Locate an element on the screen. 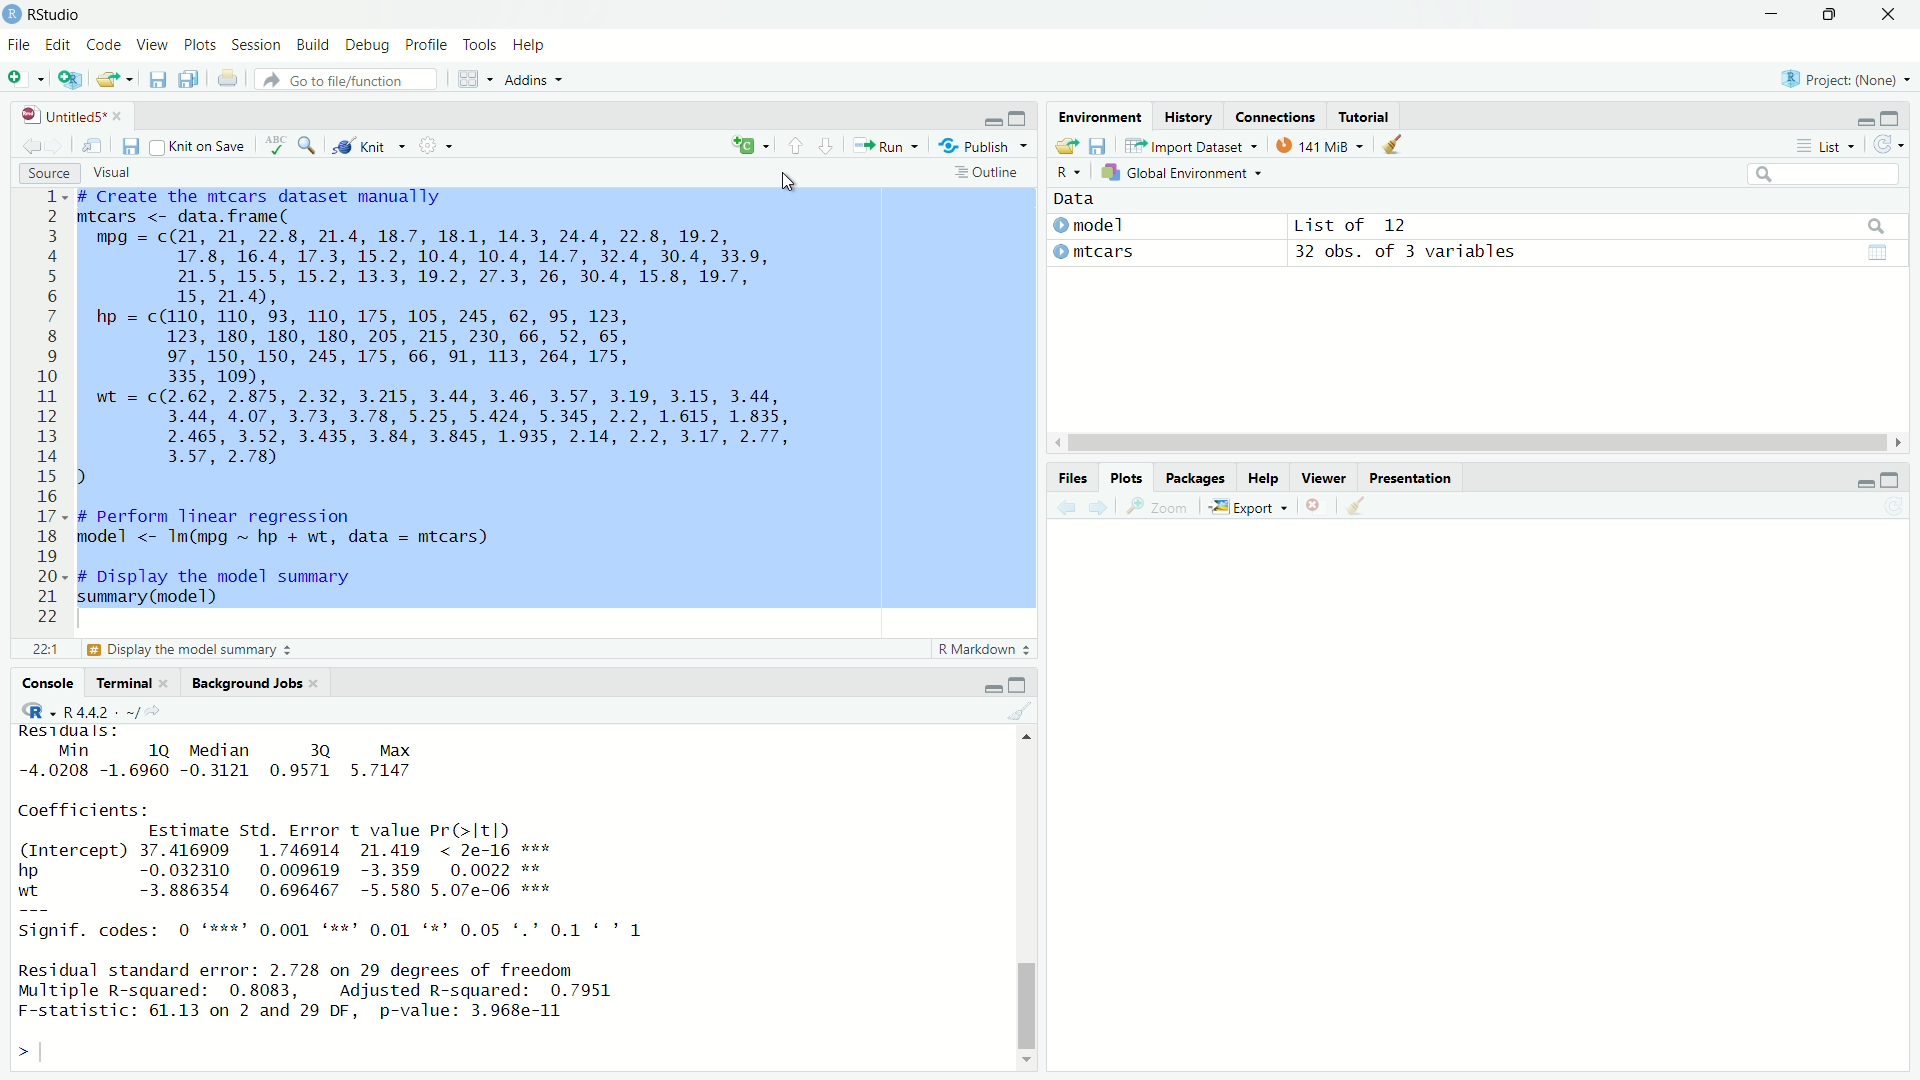 The width and height of the screenshot is (1920, 1080). cursor is located at coordinates (790, 177).